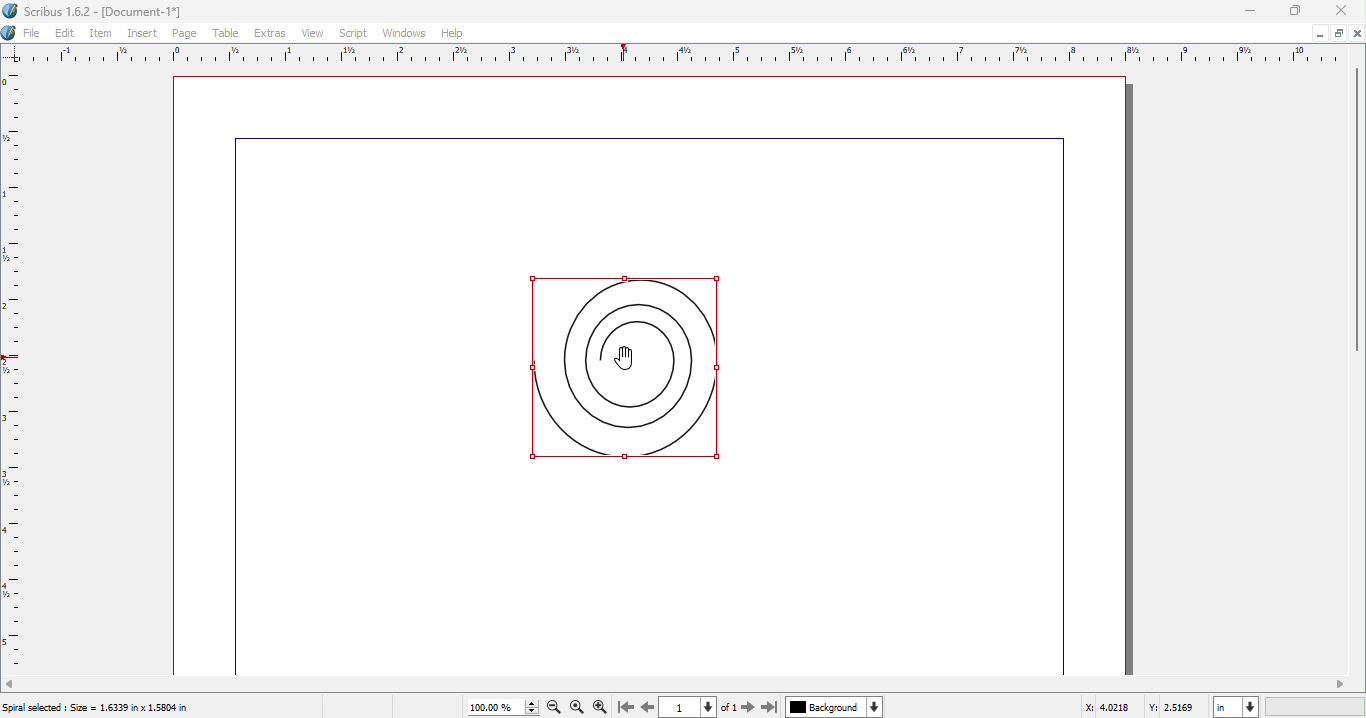 The width and height of the screenshot is (1366, 718). I want to click on Go to the next page, so click(748, 707).